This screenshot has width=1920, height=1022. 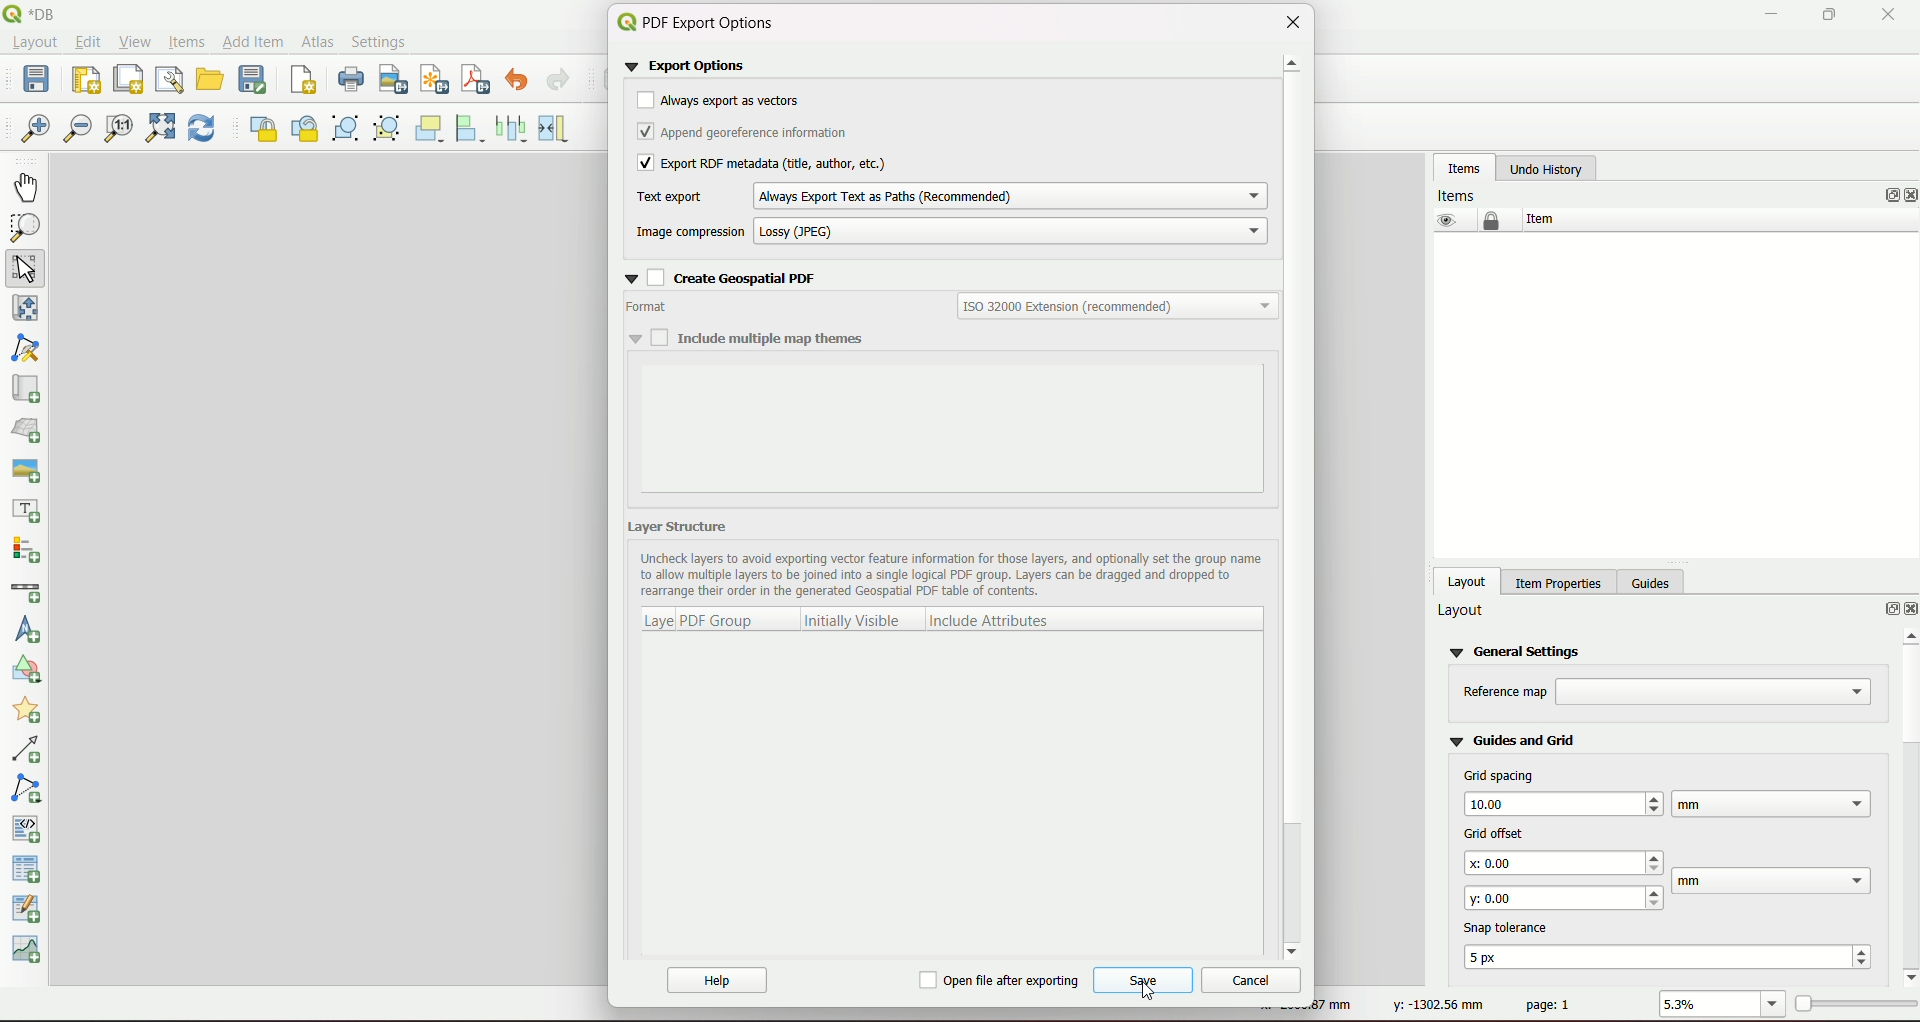 I want to click on text box, so click(x=1562, y=802).